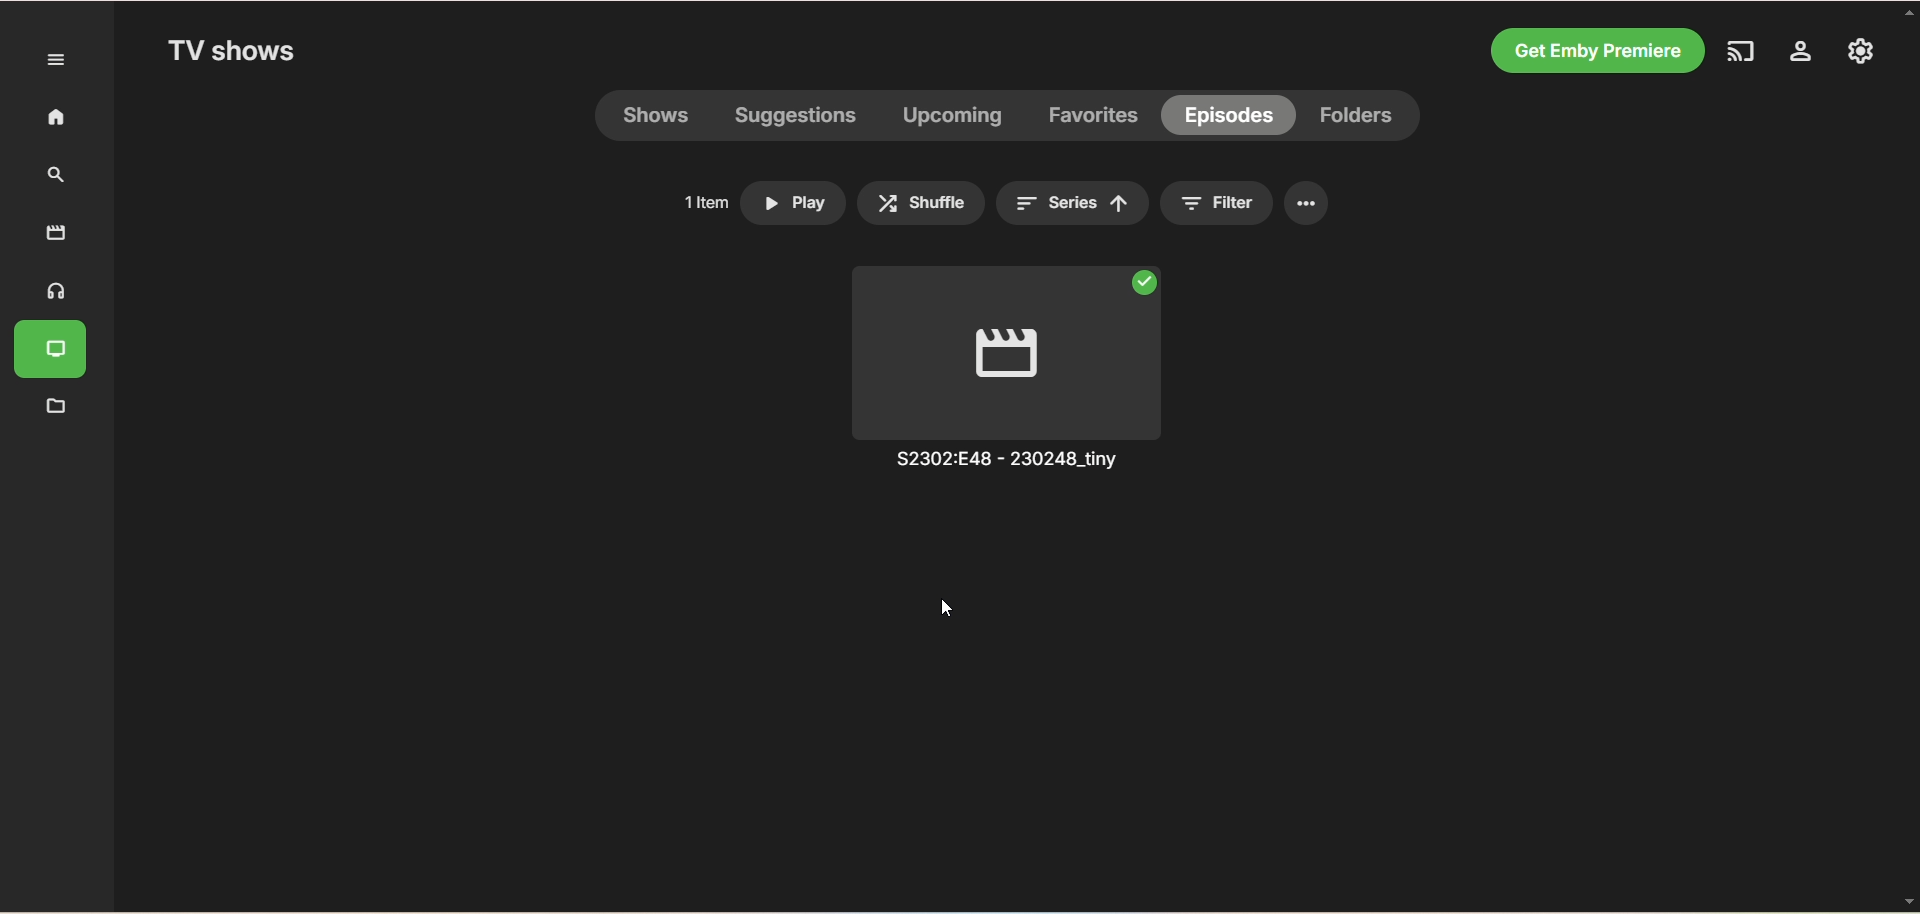 This screenshot has height=914, width=1920. I want to click on shows, so click(662, 118).